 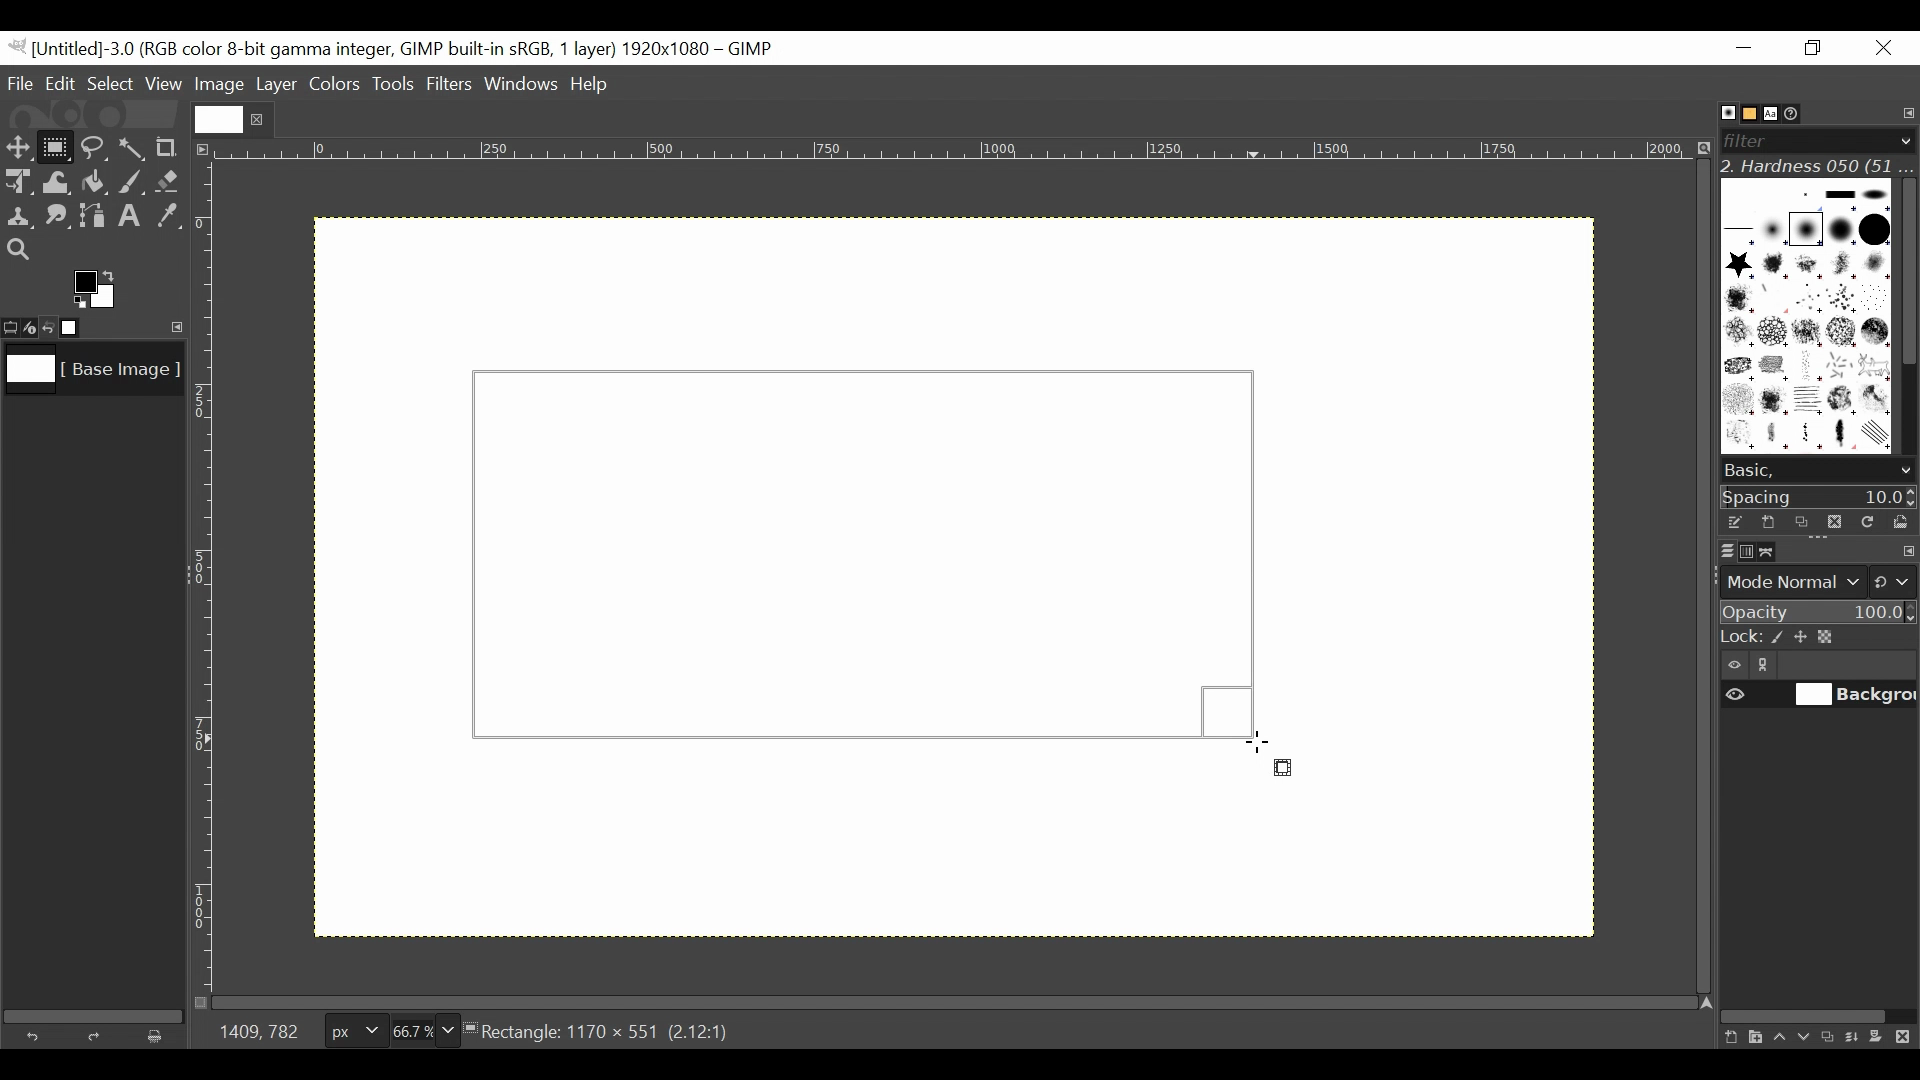 I want to click on Create a new layer, so click(x=1754, y=1037).